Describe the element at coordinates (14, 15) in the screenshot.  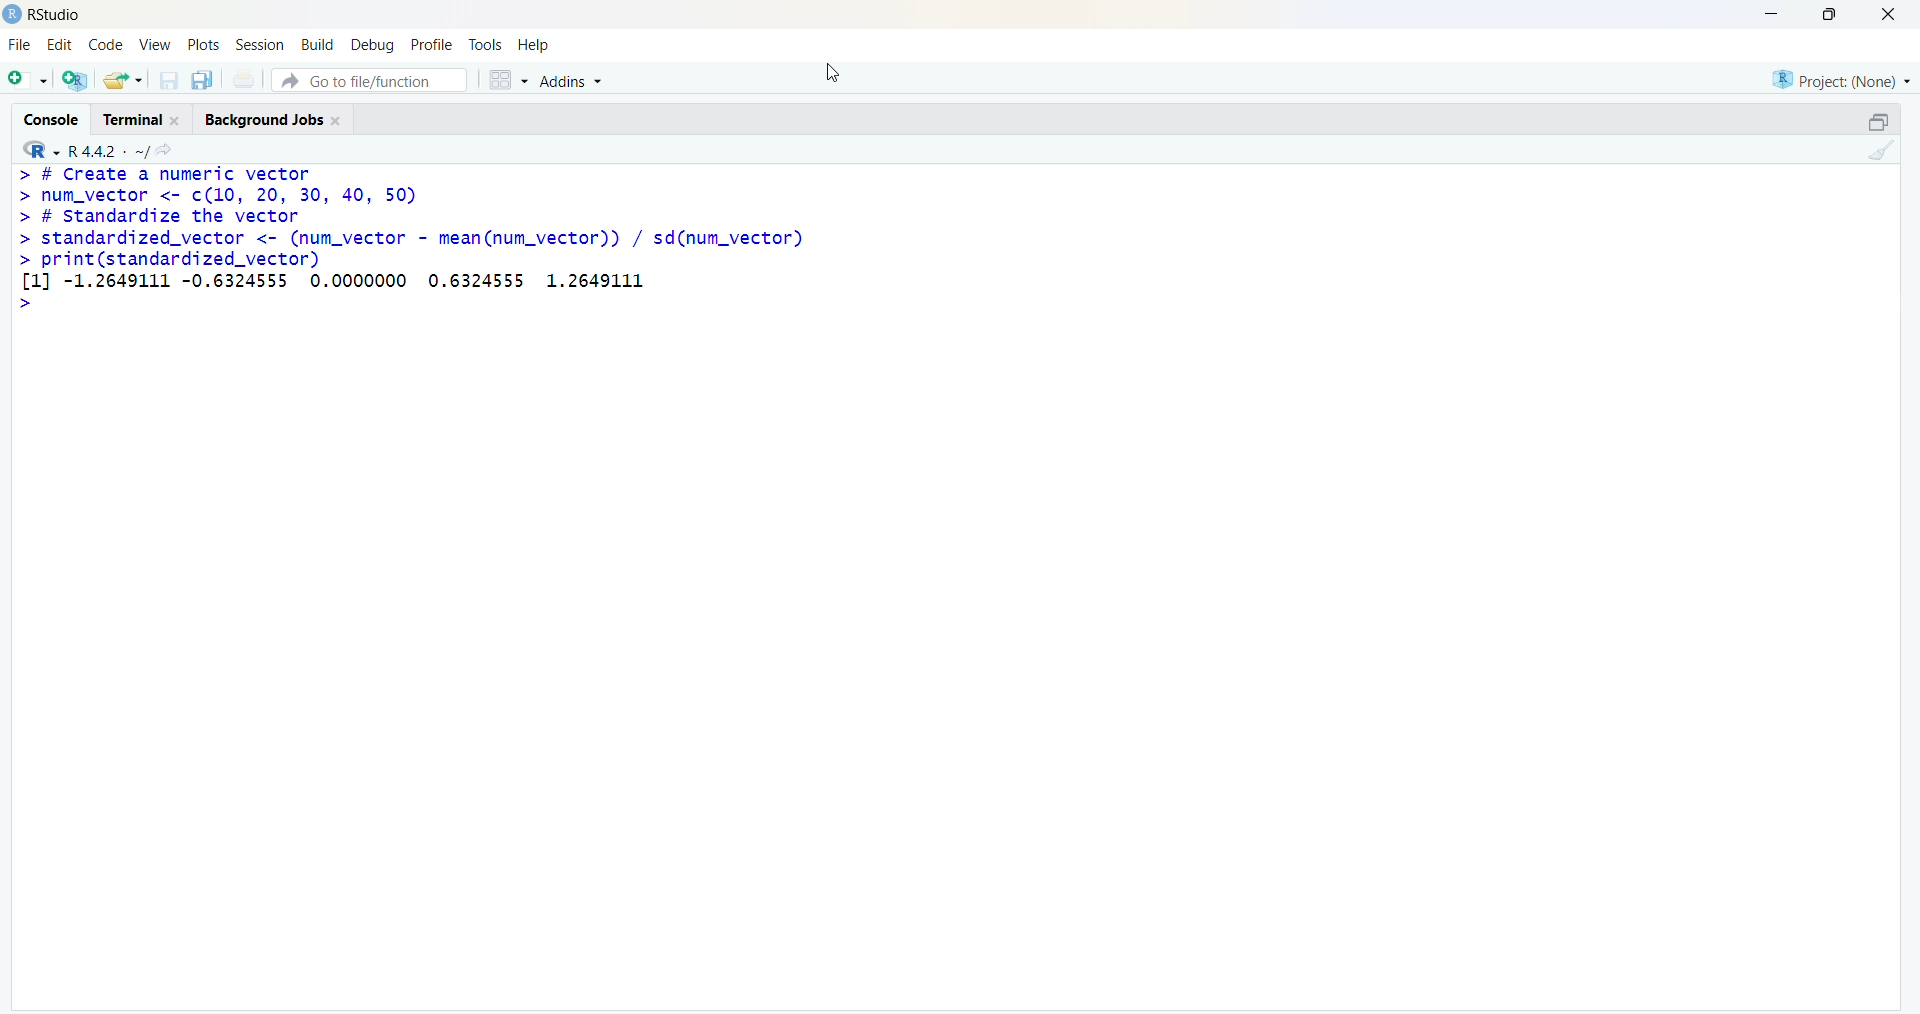
I see `logo` at that location.